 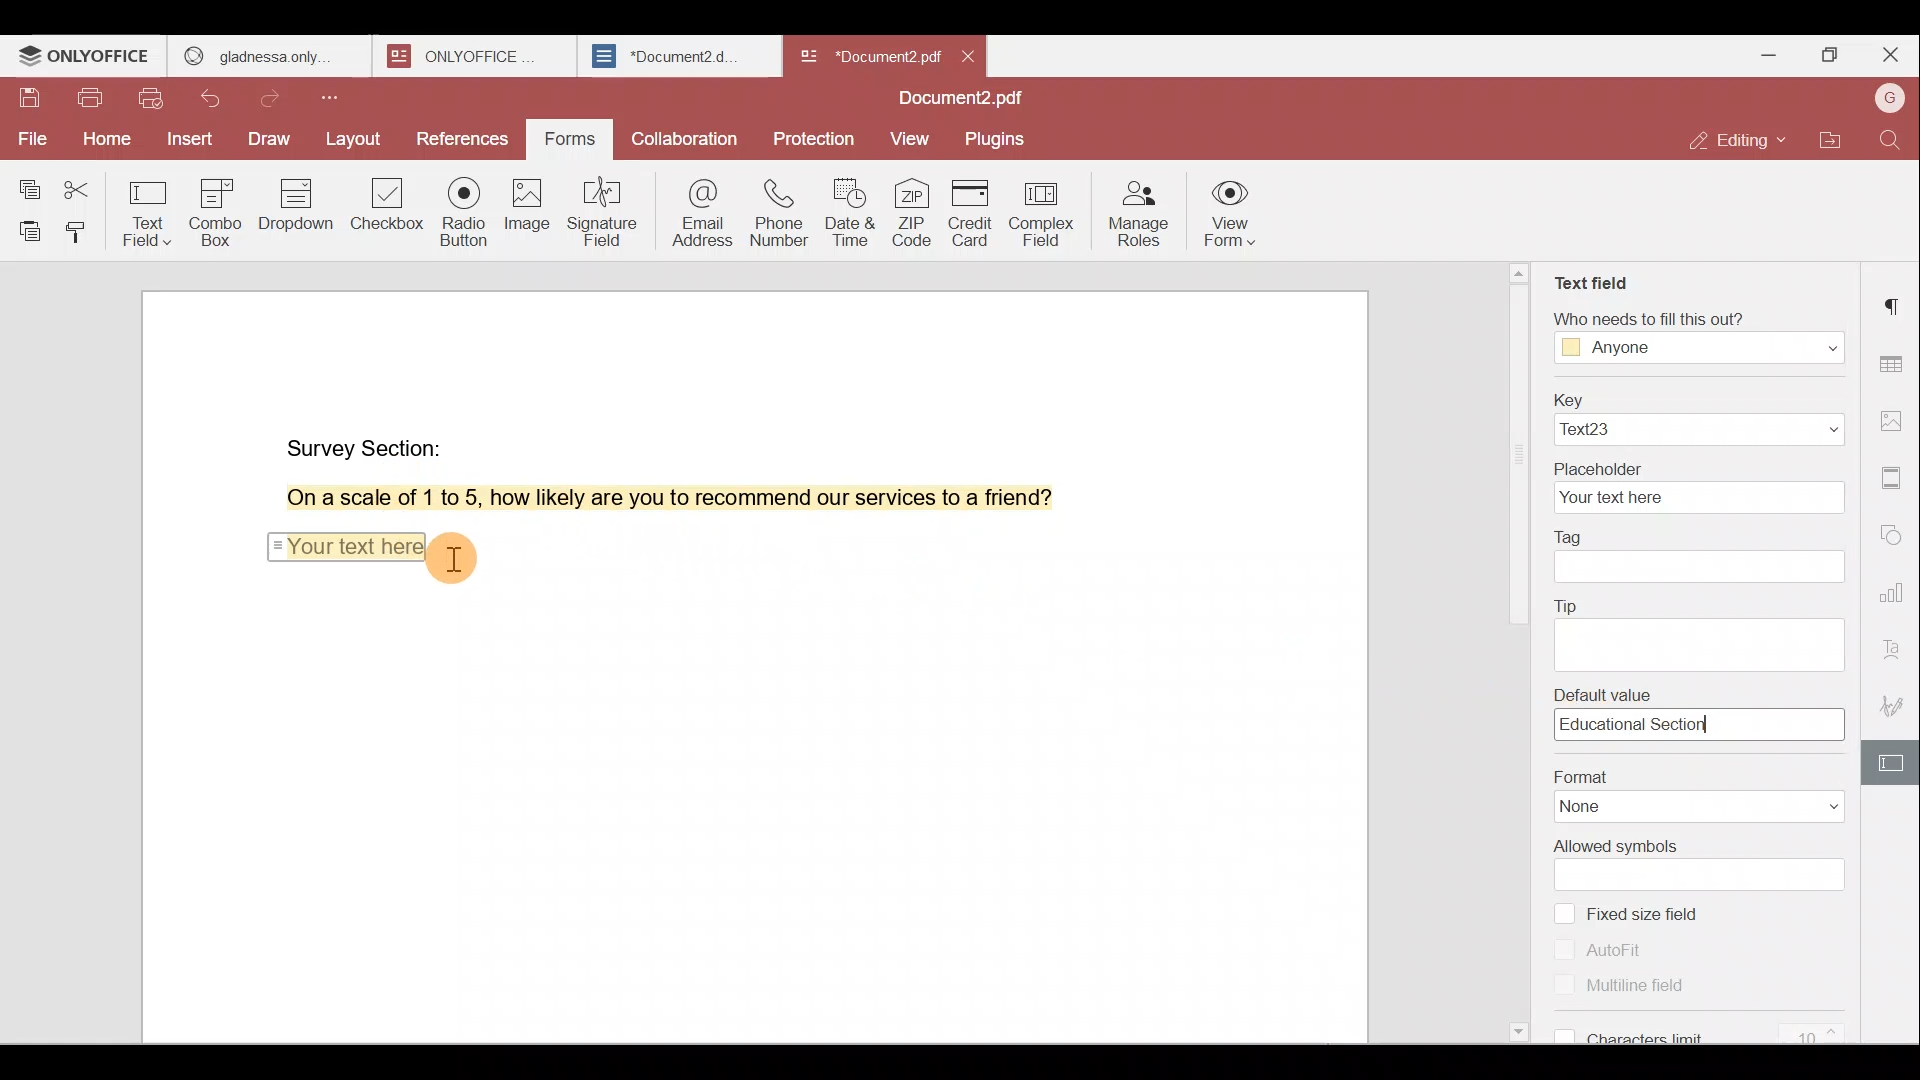 What do you see at coordinates (976, 213) in the screenshot?
I see `Credit card` at bounding box center [976, 213].